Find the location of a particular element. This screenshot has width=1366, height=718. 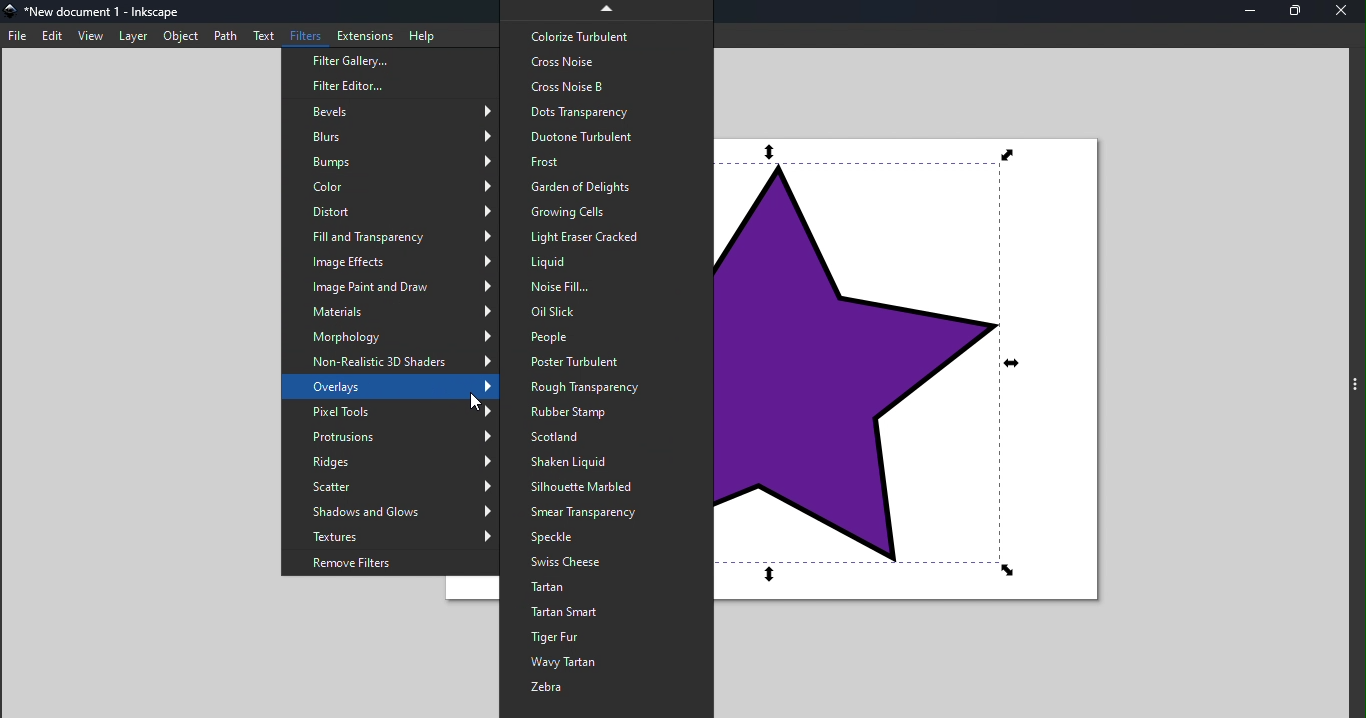

Tartan is located at coordinates (602, 587).